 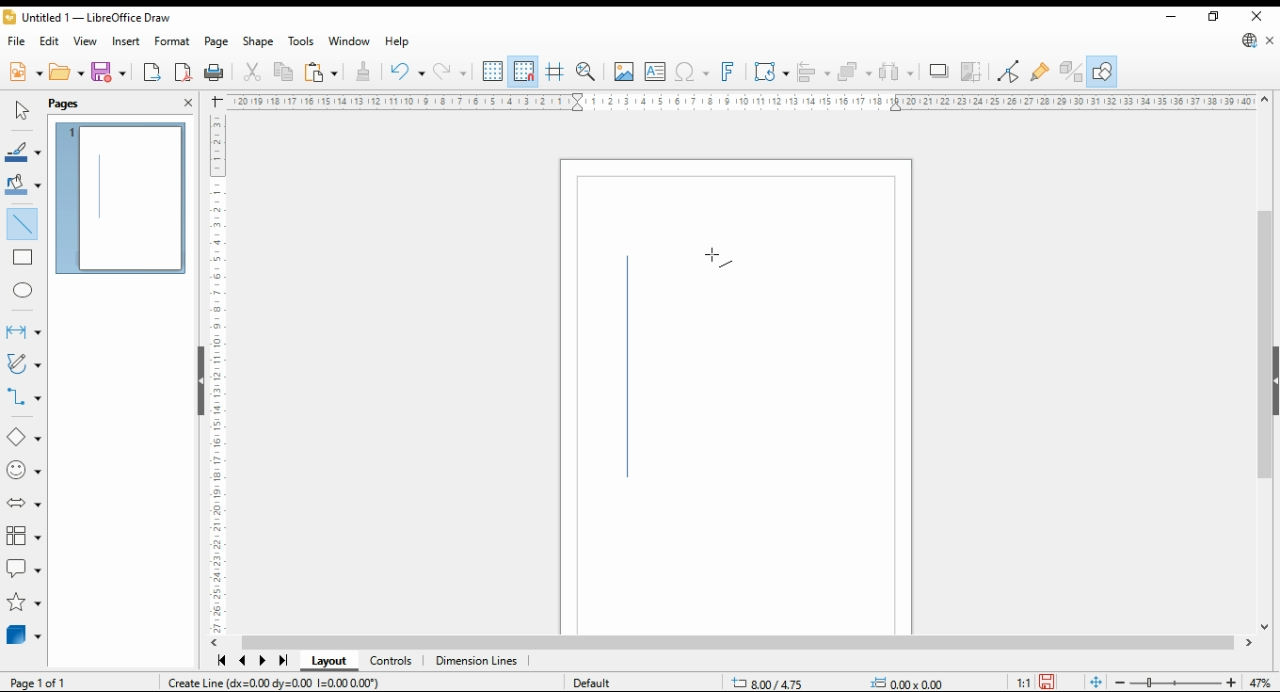 What do you see at coordinates (1040, 70) in the screenshot?
I see `show gluepoint functions` at bounding box center [1040, 70].